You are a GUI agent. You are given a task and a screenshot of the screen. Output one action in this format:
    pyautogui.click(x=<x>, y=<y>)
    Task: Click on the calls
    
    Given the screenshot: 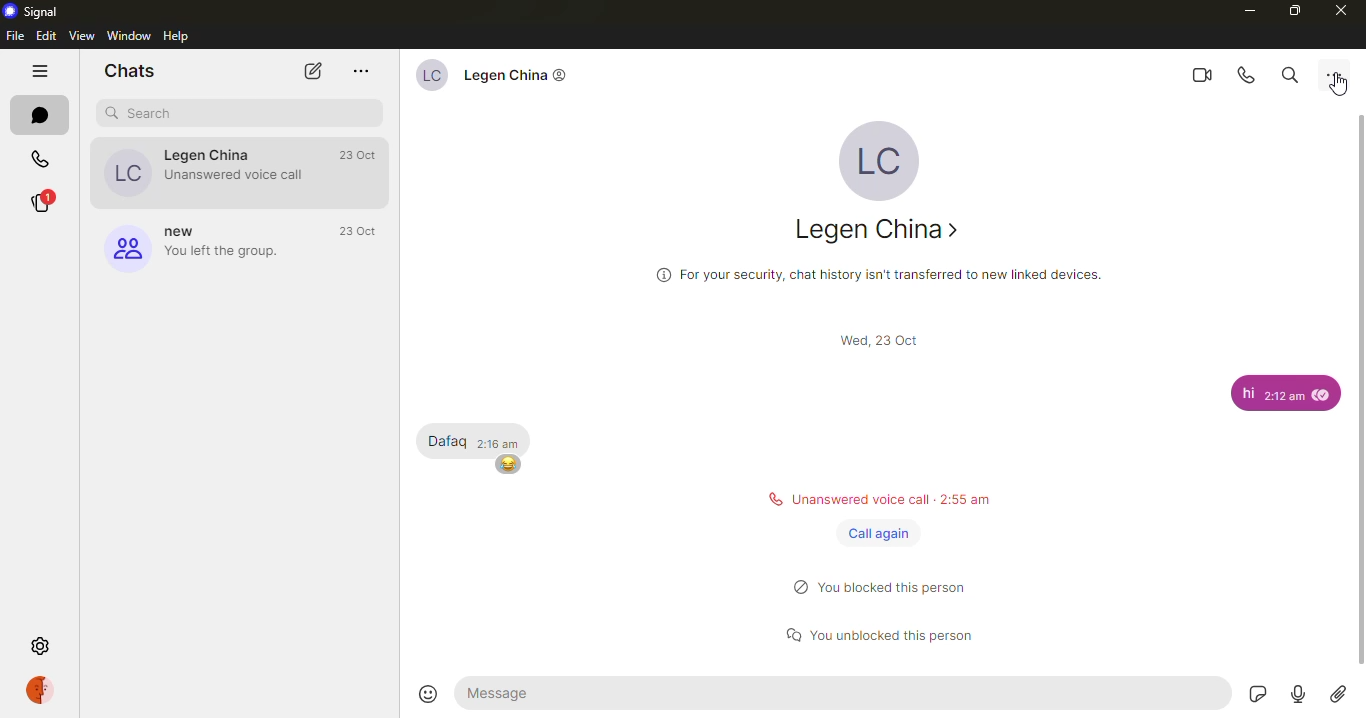 What is the action you would take?
    pyautogui.click(x=40, y=160)
    